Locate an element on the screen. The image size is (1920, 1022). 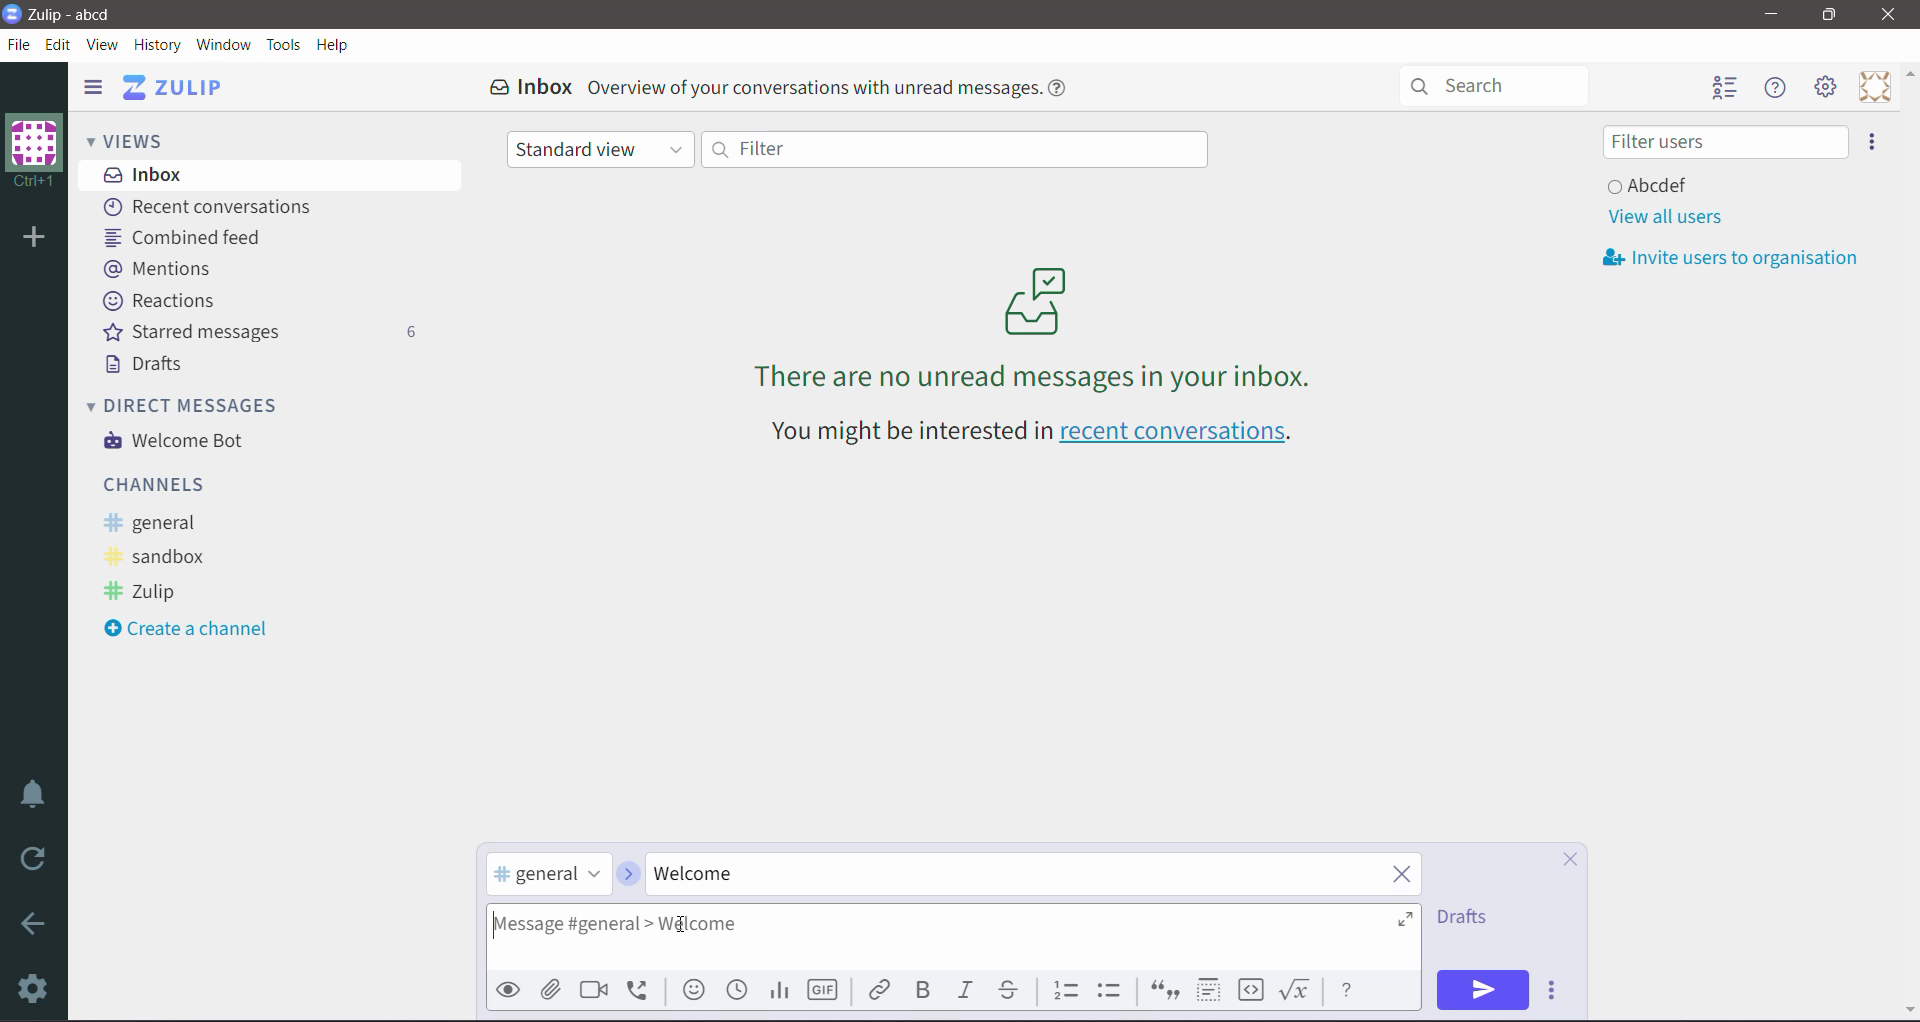
Cancel Compose is located at coordinates (1570, 861).